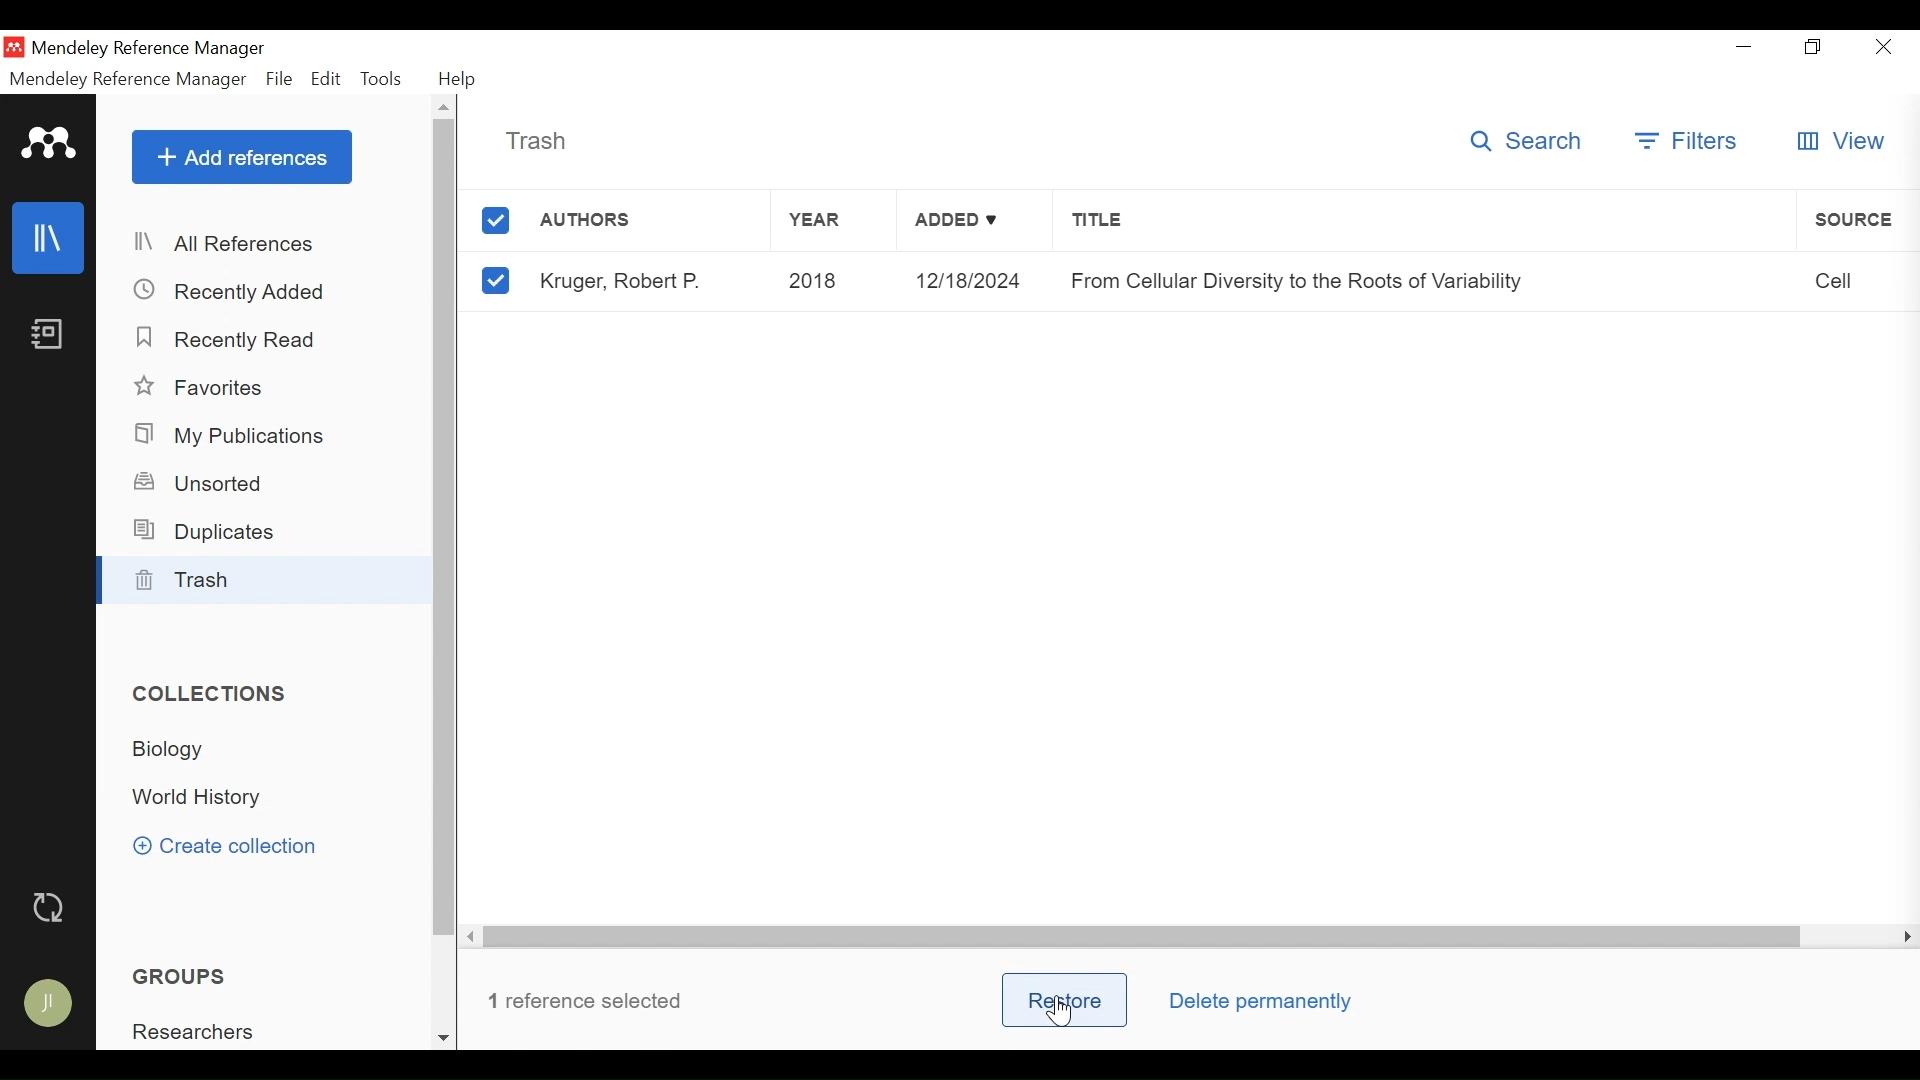 Image resolution: width=1920 pixels, height=1080 pixels. I want to click on (un)select, so click(495, 282).